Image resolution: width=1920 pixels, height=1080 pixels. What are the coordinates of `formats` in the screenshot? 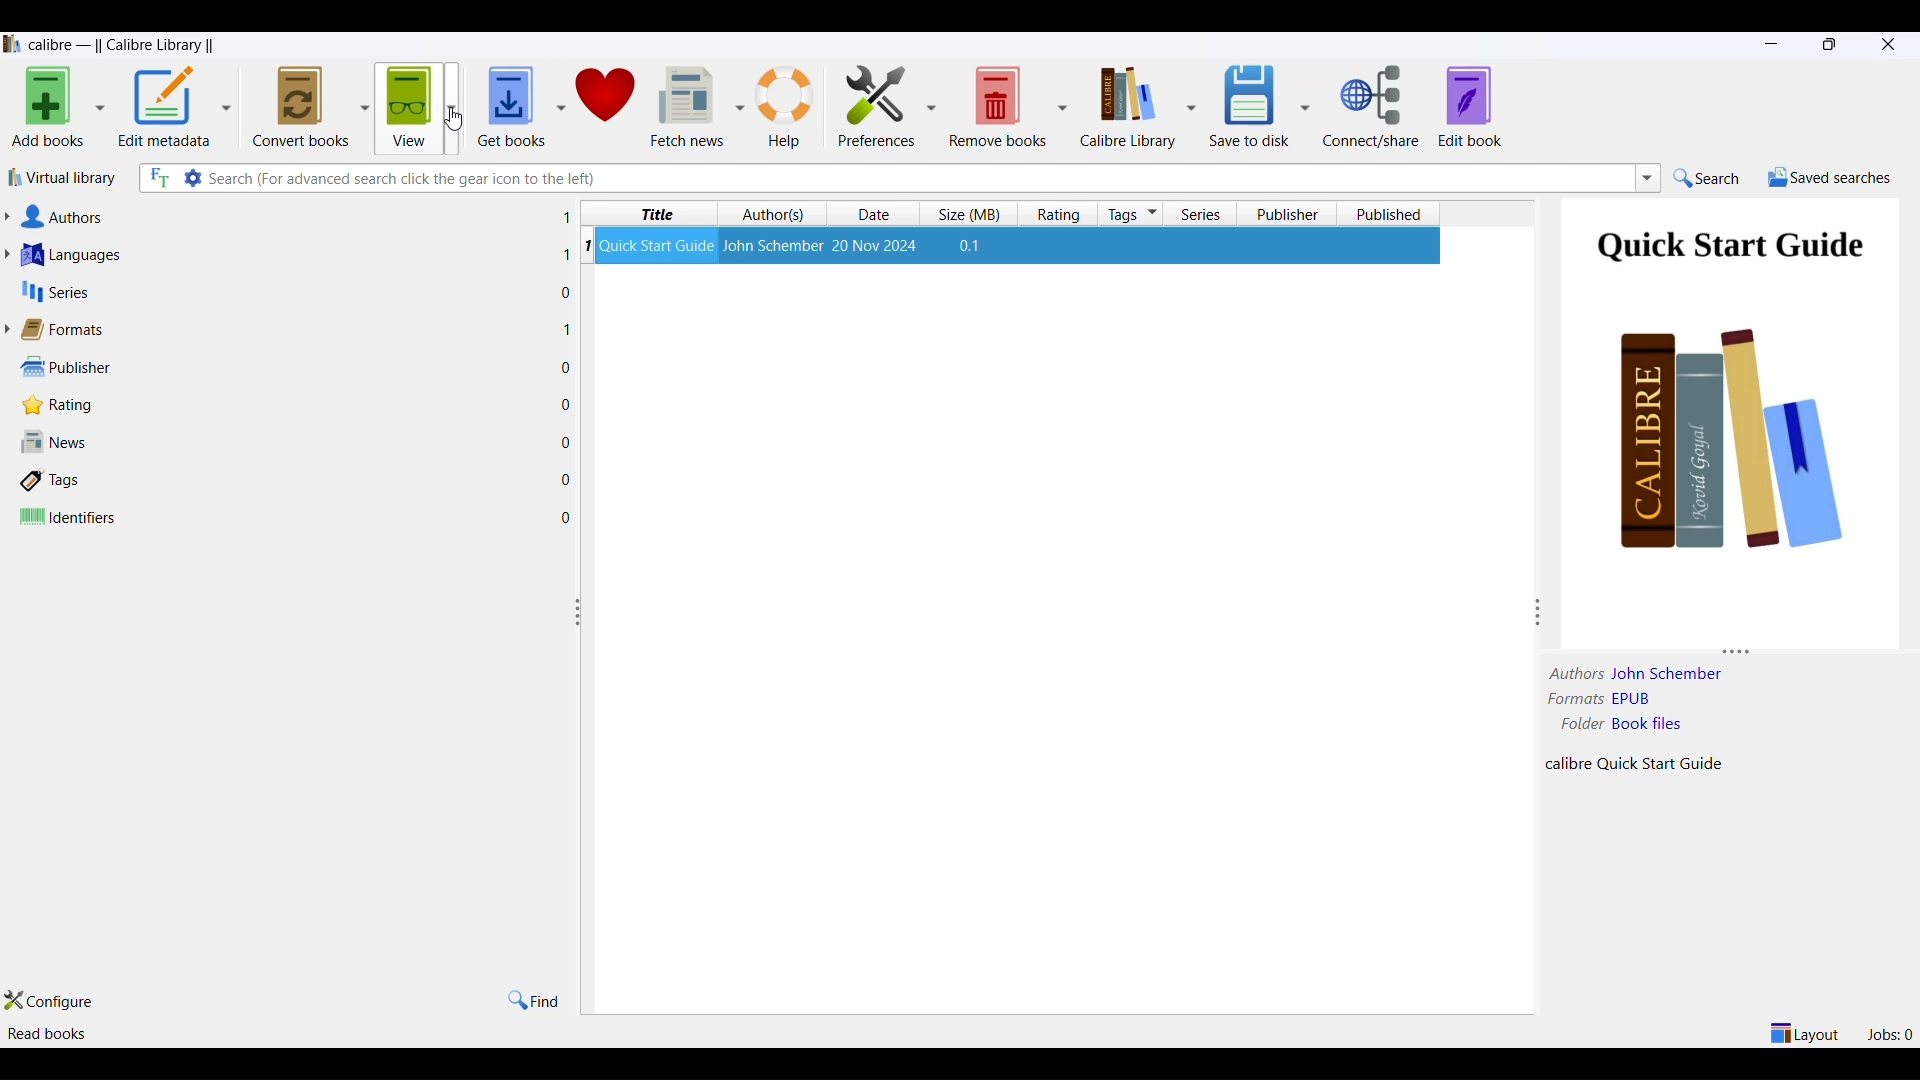 It's located at (1574, 700).